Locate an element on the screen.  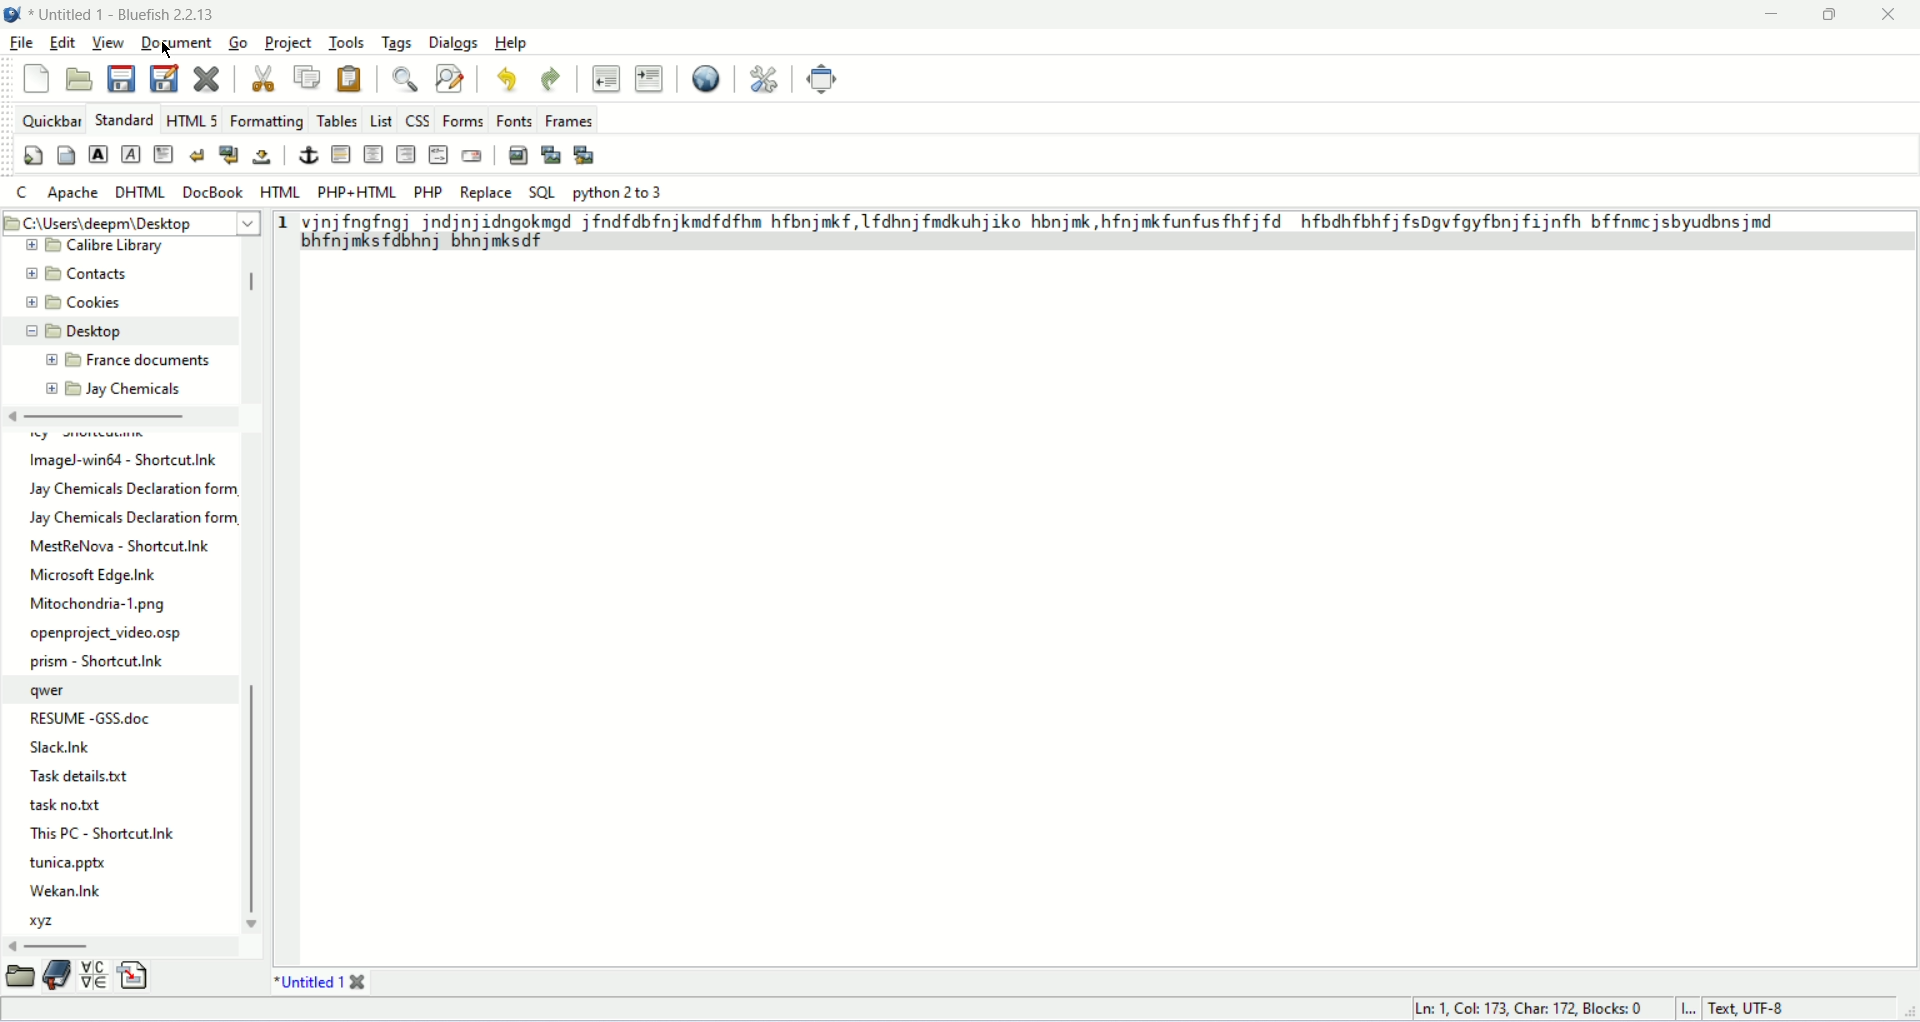
quickstart is located at coordinates (34, 155).